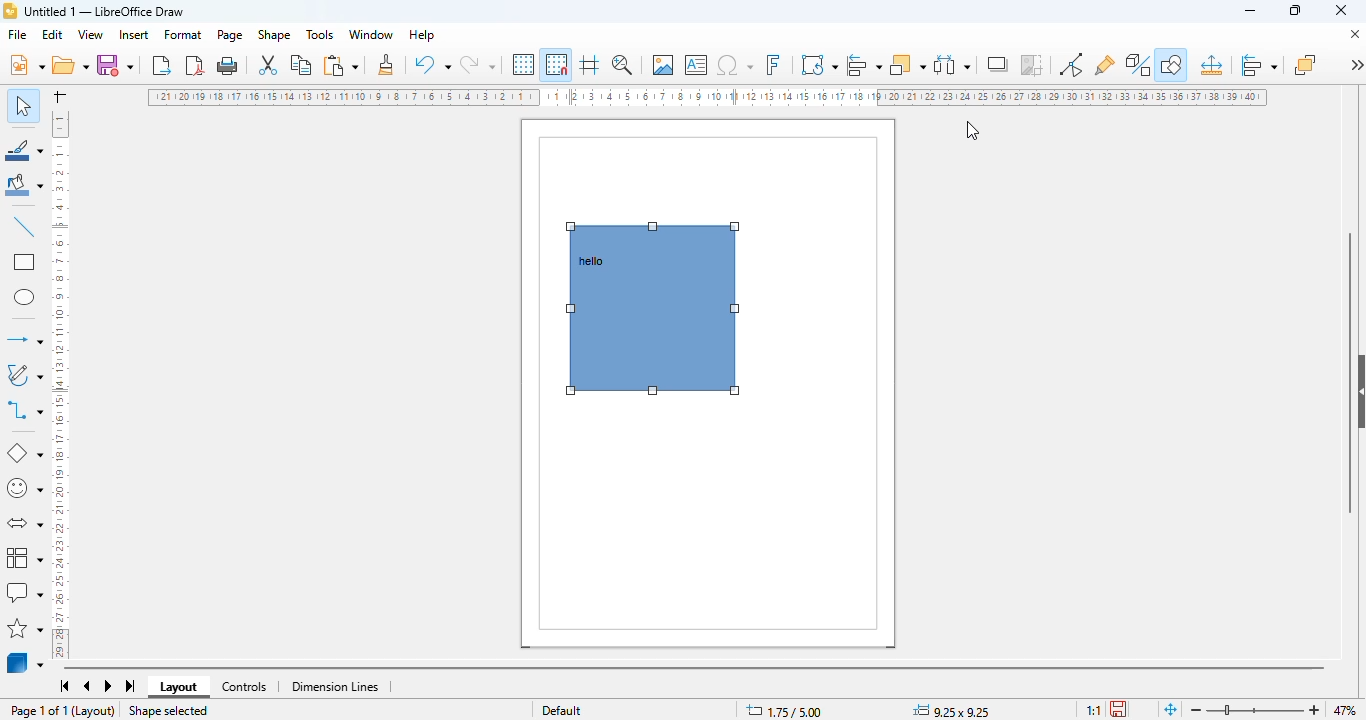 The width and height of the screenshot is (1366, 720). I want to click on file, so click(17, 34).